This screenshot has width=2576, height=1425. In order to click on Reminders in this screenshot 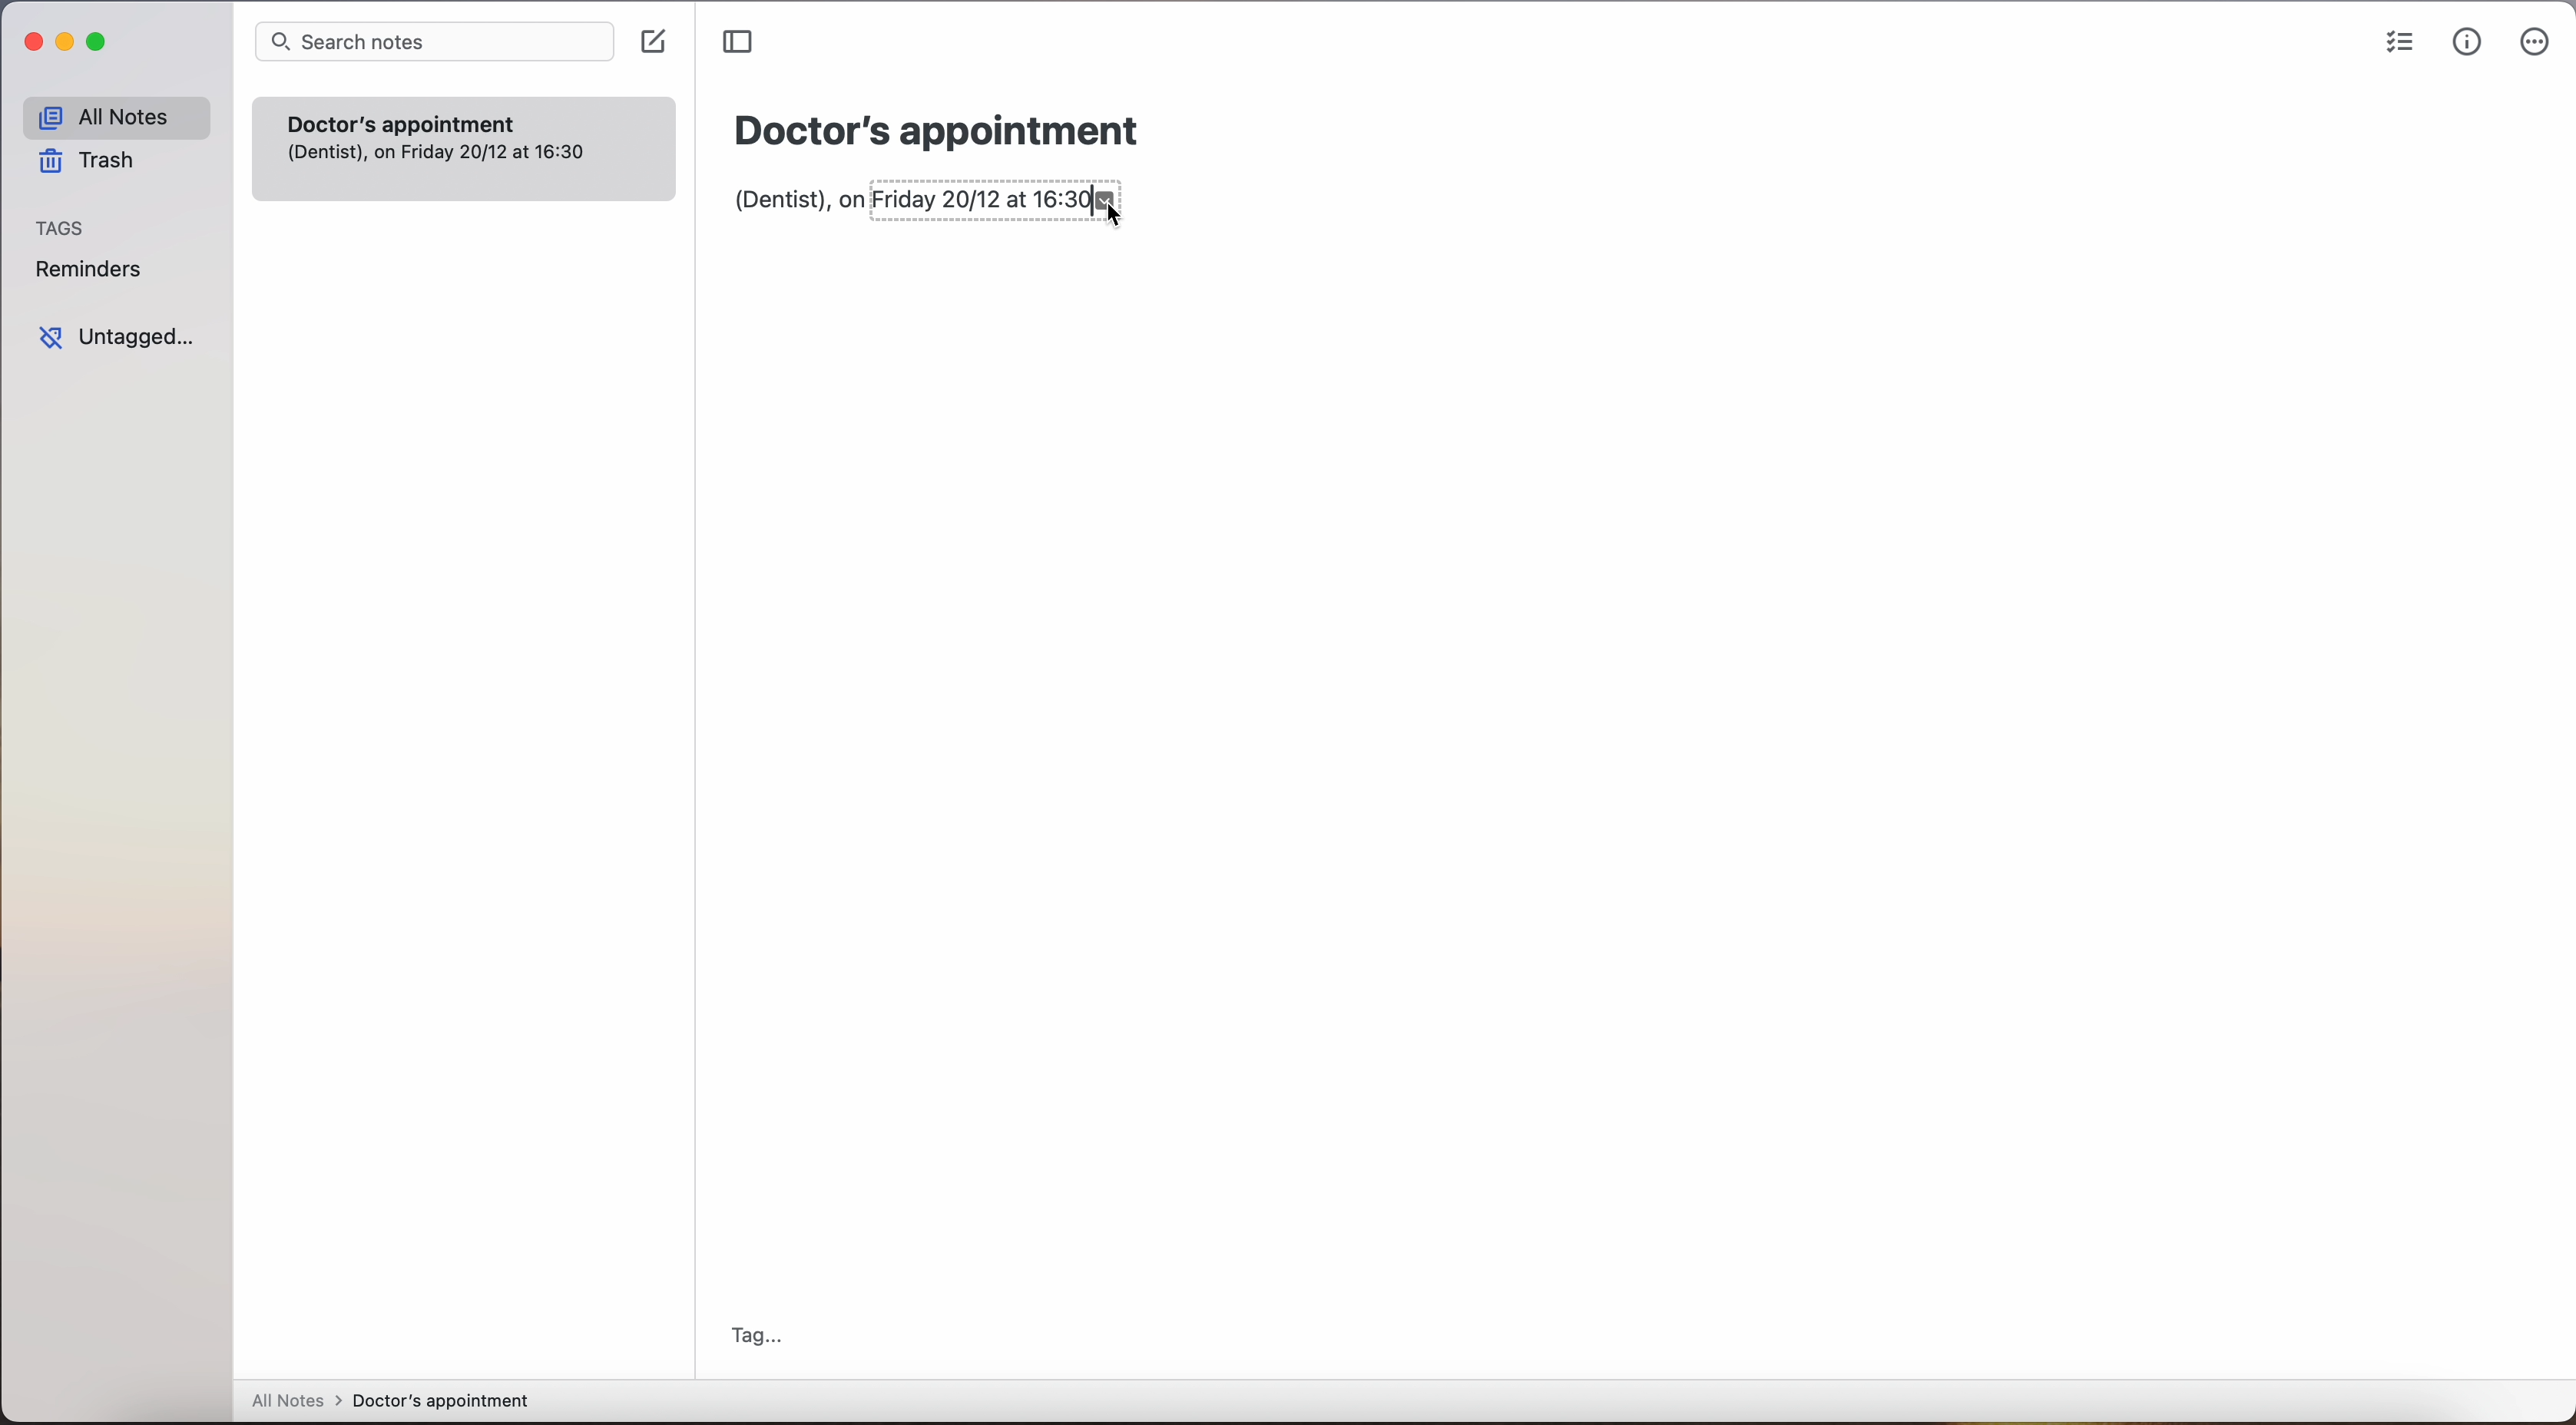, I will do `click(96, 270)`.